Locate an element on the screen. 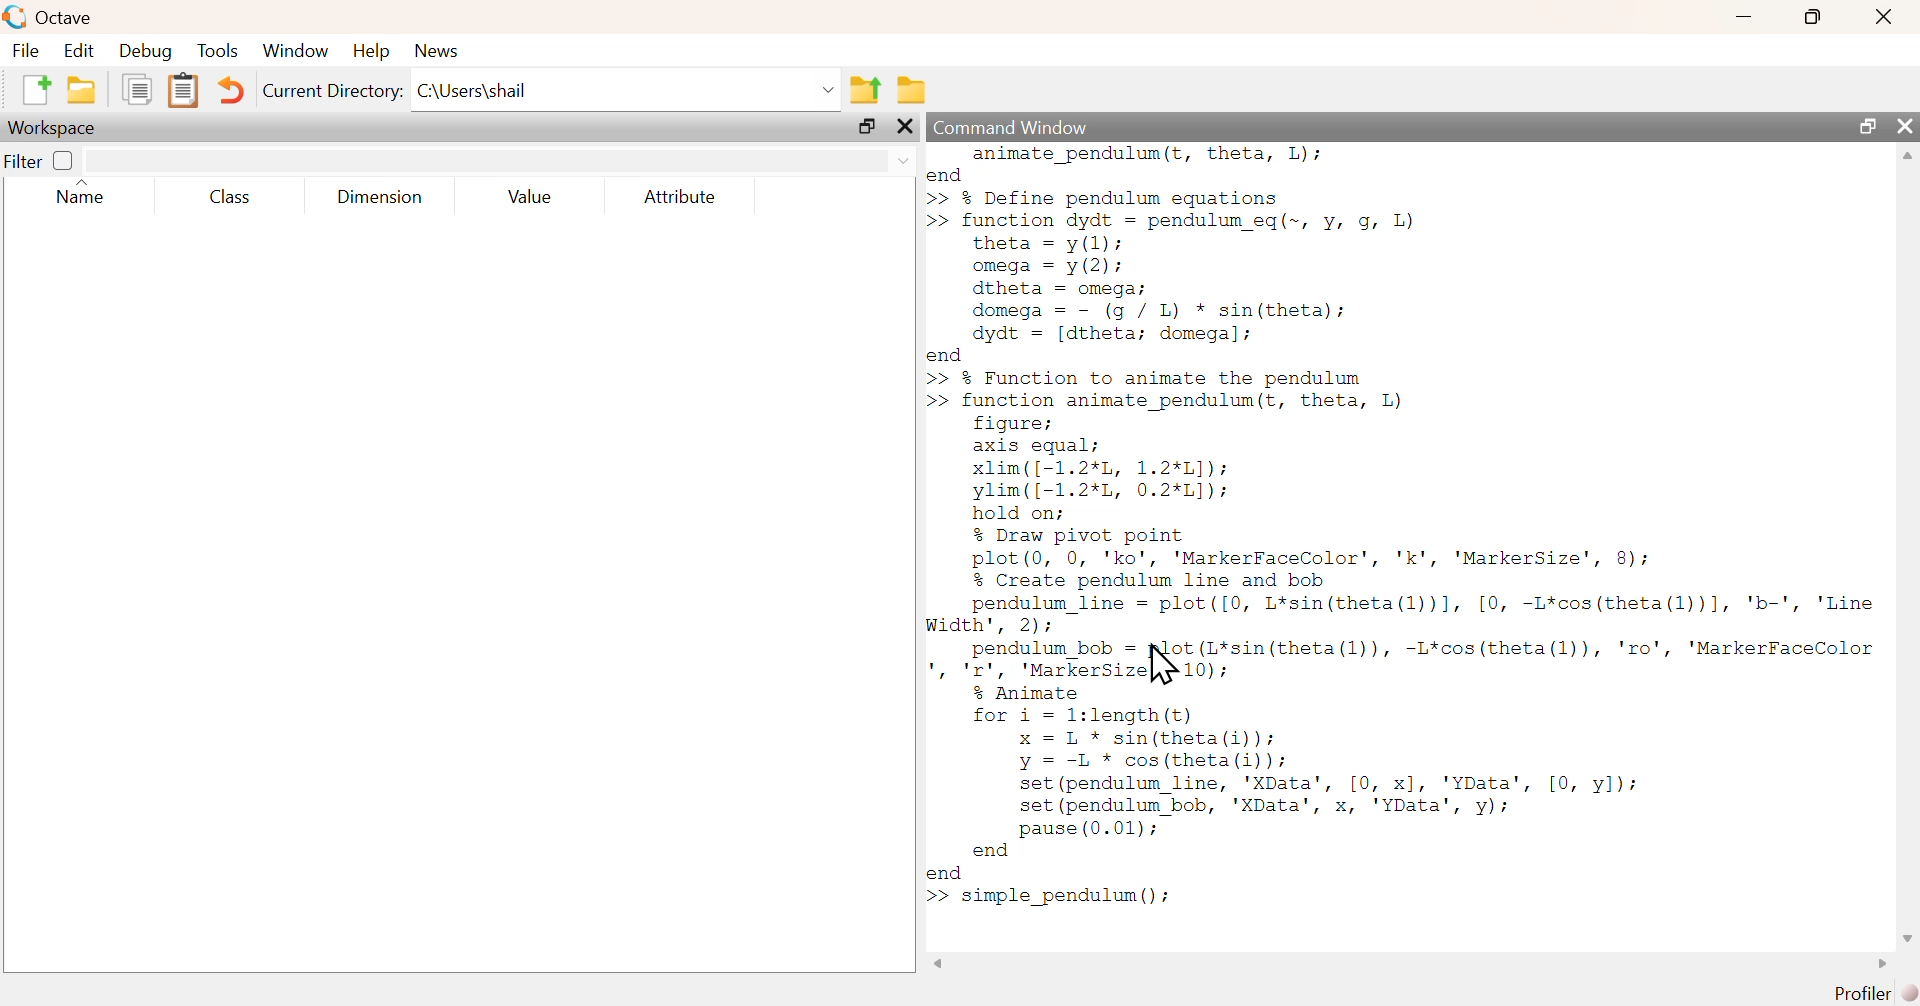 This screenshot has width=1920, height=1006. Maximize is located at coordinates (1869, 126).